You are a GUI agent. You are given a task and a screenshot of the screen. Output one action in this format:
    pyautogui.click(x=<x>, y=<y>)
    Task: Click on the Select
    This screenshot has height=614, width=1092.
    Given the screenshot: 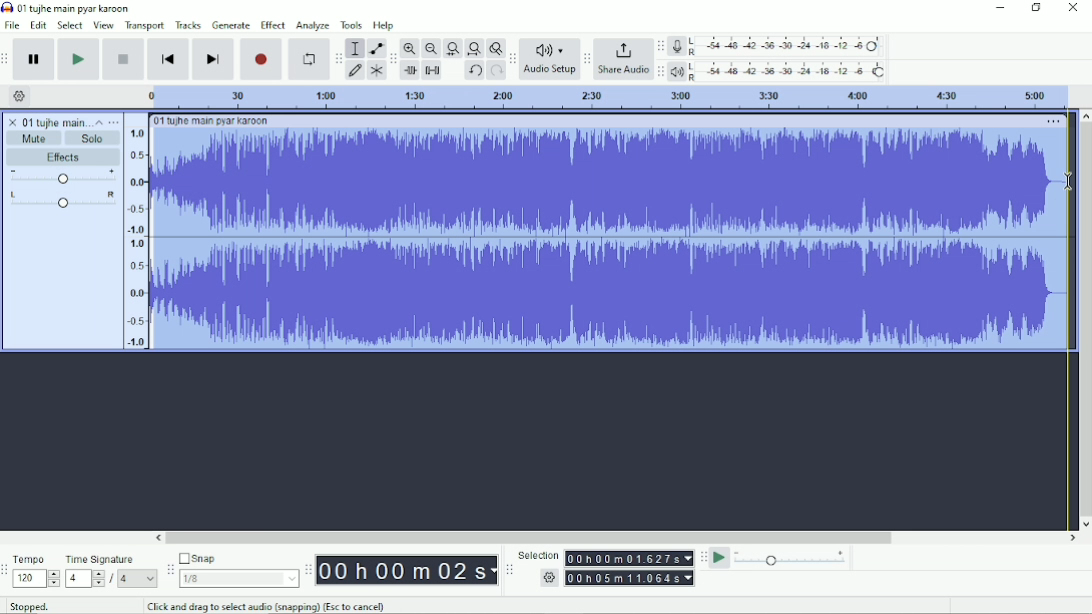 What is the action you would take?
    pyautogui.click(x=71, y=25)
    